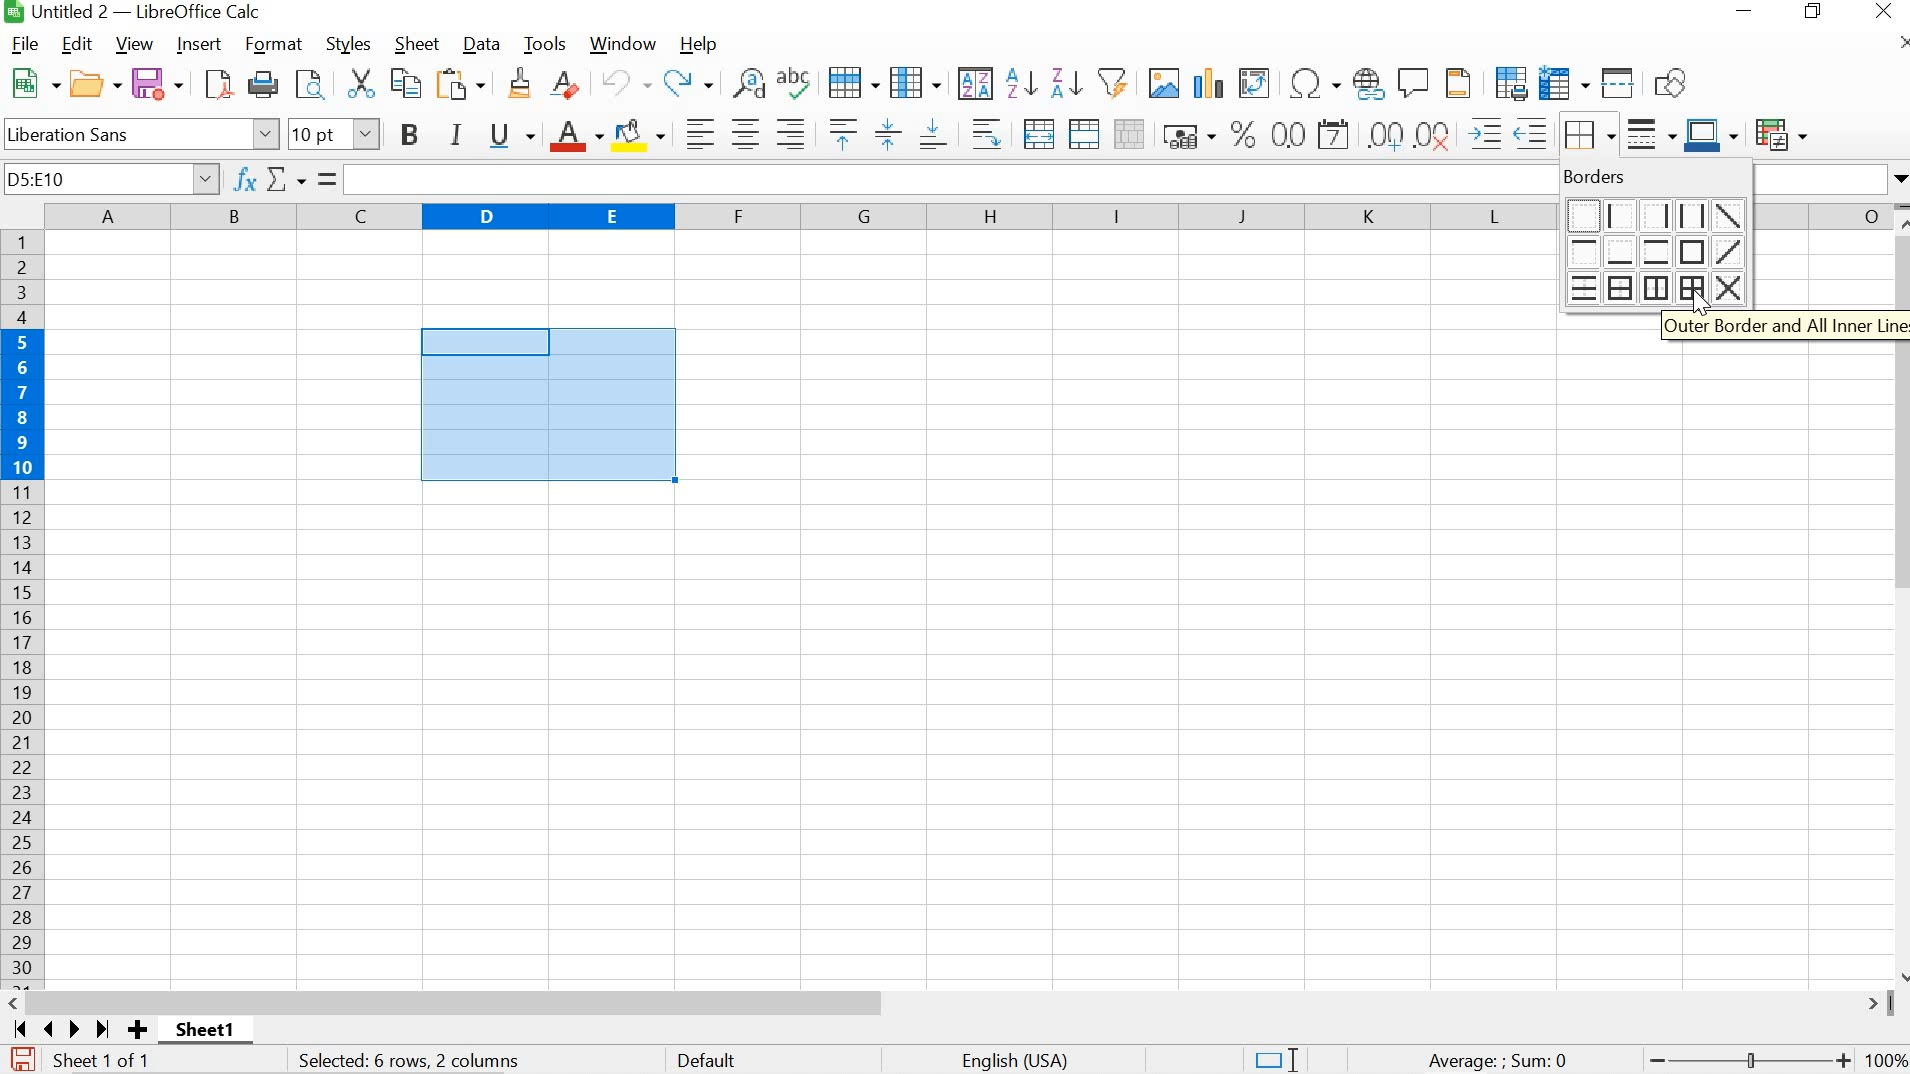 The image size is (1910, 1074). Describe the element at coordinates (1040, 133) in the screenshot. I see `MERGE AND CENTER OR UNMERGE CELLS DEPENDING ON THE CURRENT TOGGLE STATE` at that location.